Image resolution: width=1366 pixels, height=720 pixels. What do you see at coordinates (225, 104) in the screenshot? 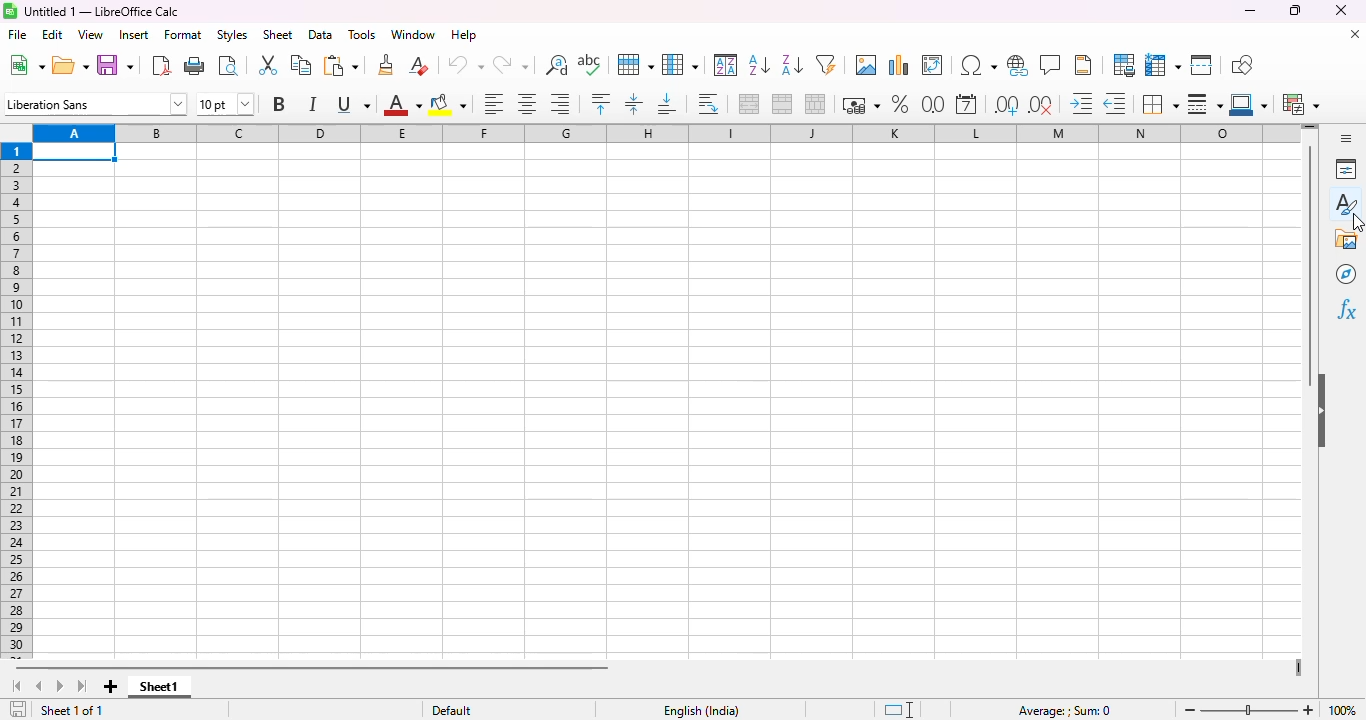
I see `font size` at bounding box center [225, 104].